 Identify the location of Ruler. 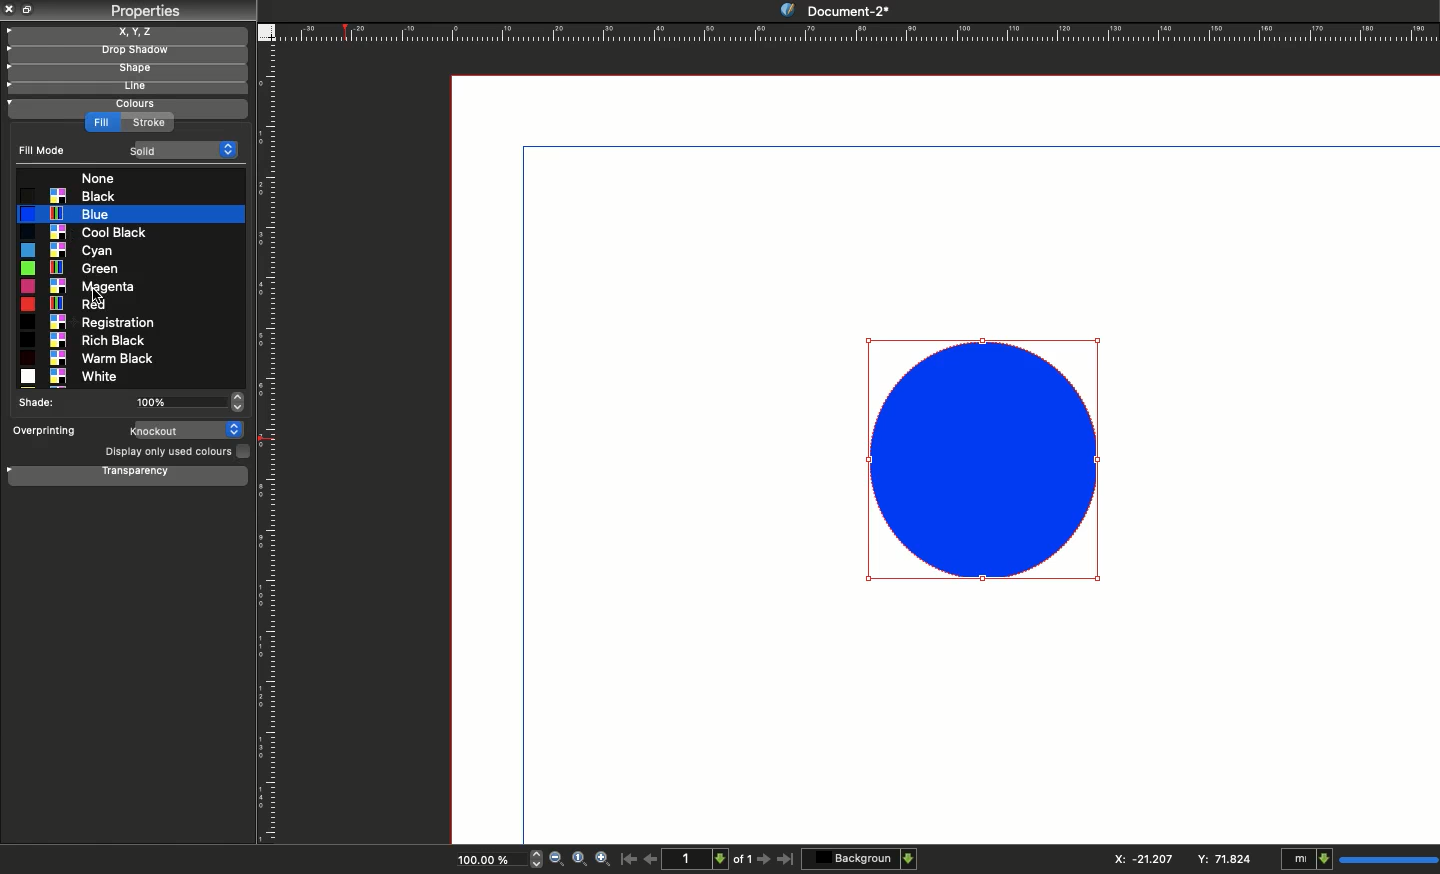
(270, 445).